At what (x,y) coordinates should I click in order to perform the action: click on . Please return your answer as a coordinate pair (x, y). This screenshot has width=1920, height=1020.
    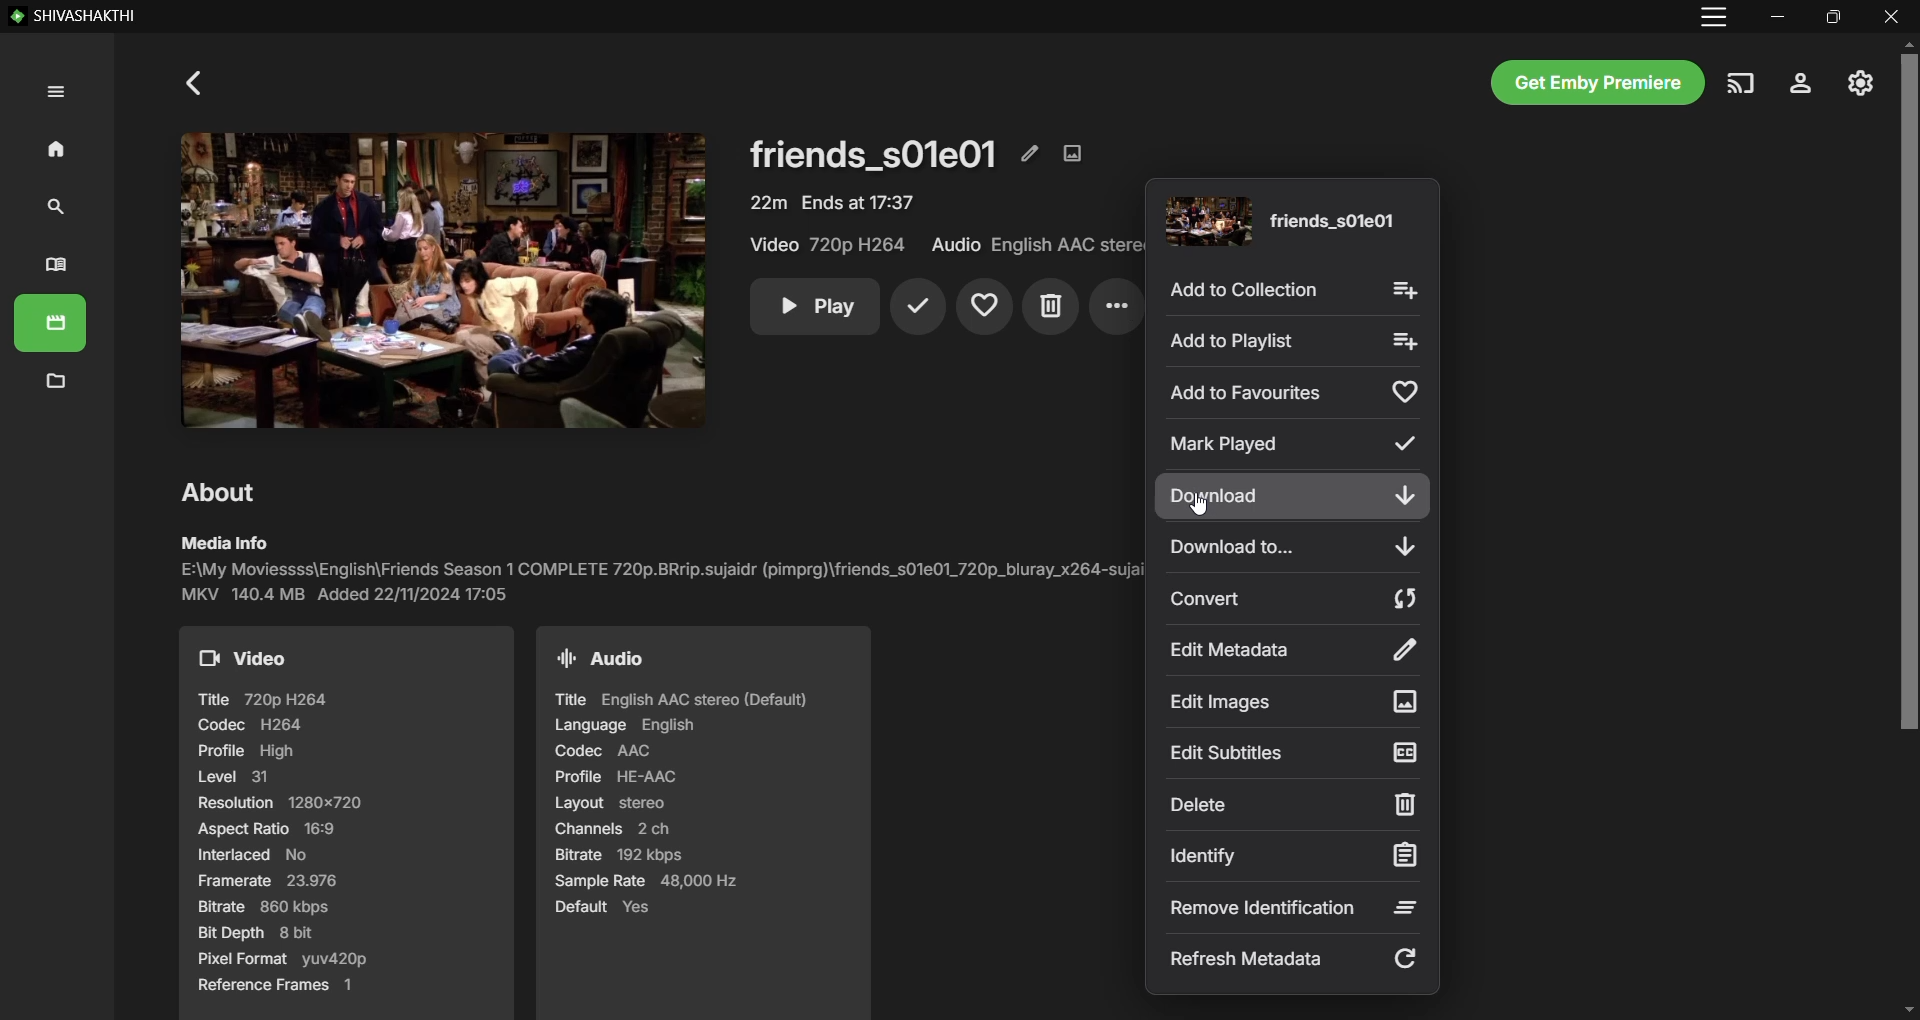
    Looking at the image, I should click on (55, 205).